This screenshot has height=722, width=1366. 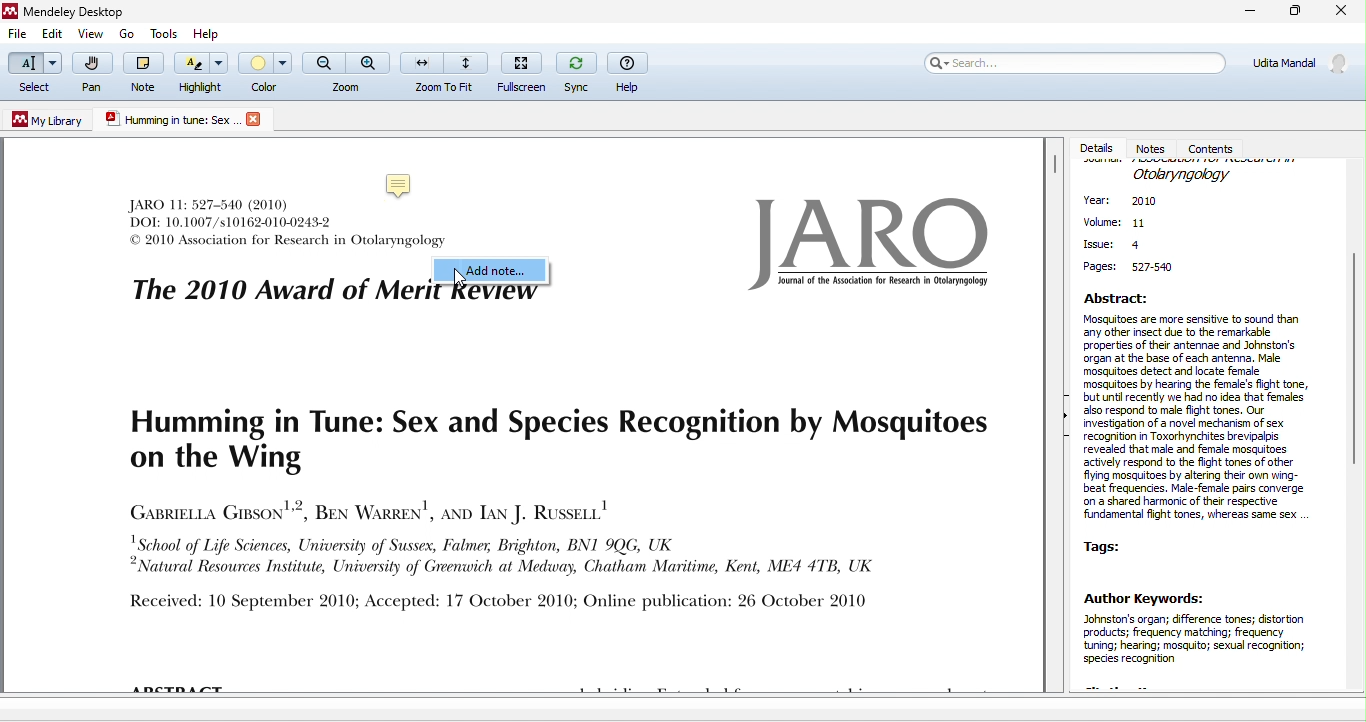 I want to click on pan, so click(x=90, y=76).